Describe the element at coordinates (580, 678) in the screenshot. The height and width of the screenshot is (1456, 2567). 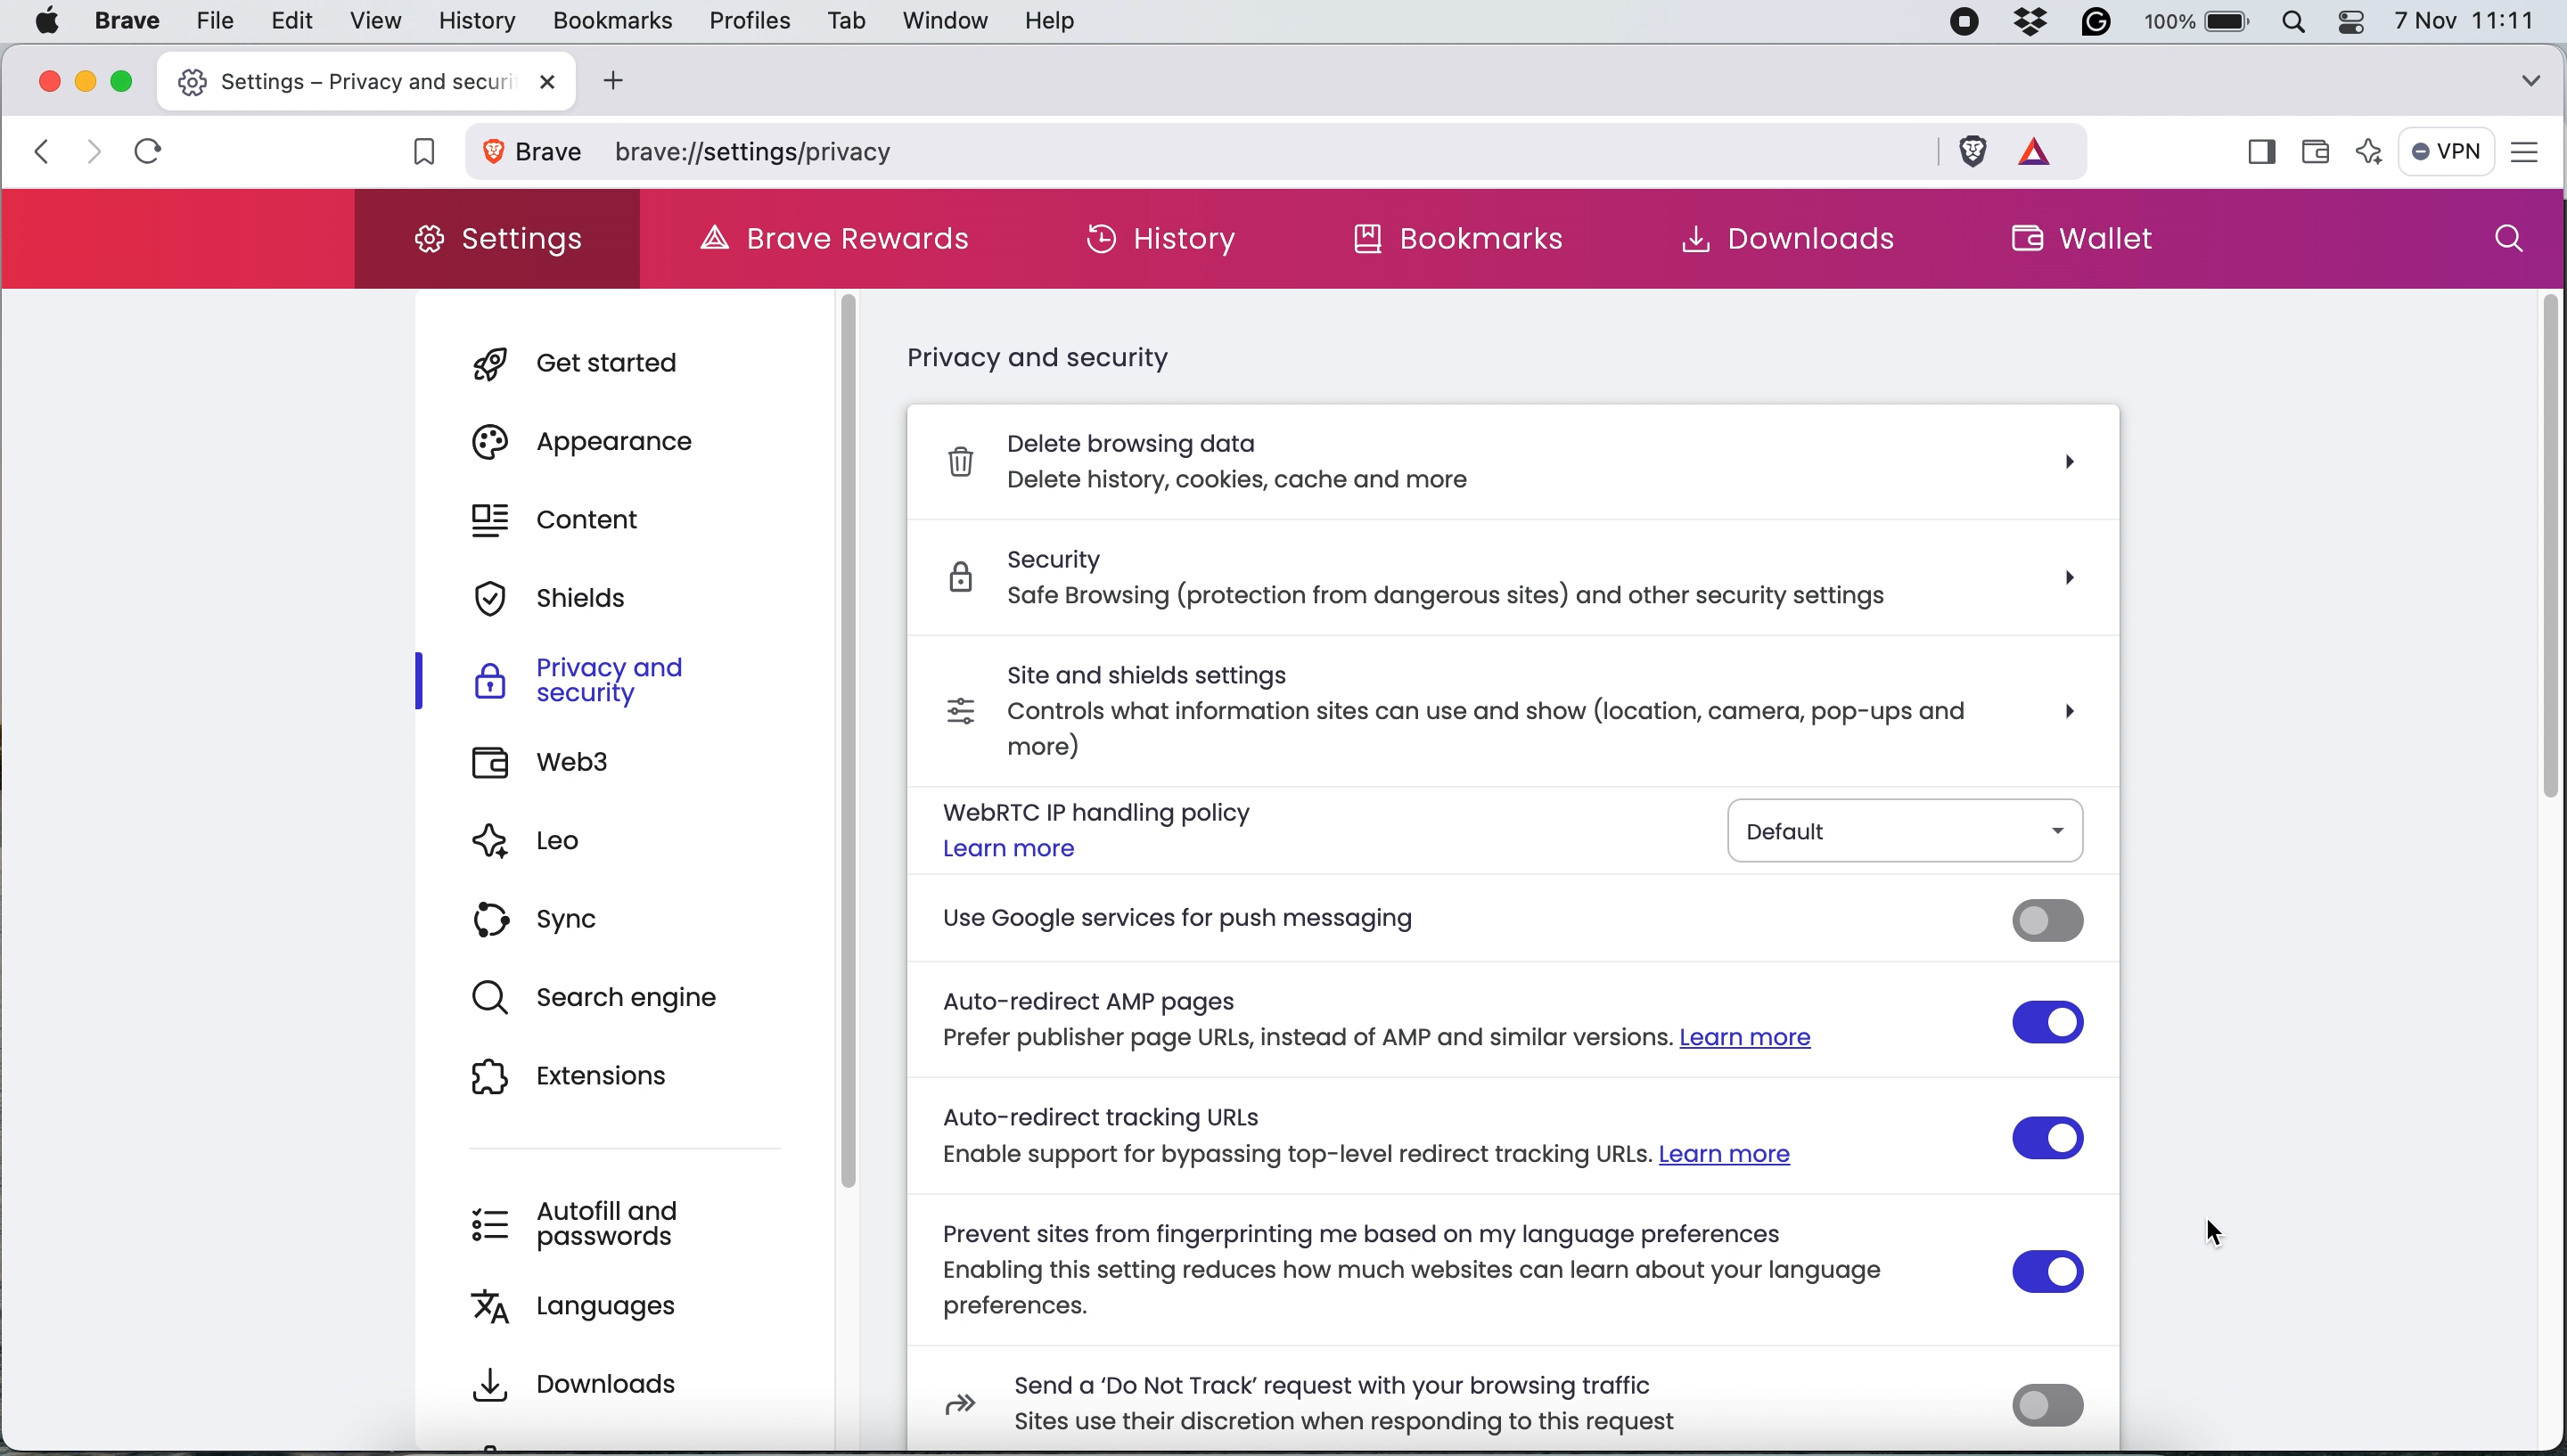
I see `privacy and security` at that location.